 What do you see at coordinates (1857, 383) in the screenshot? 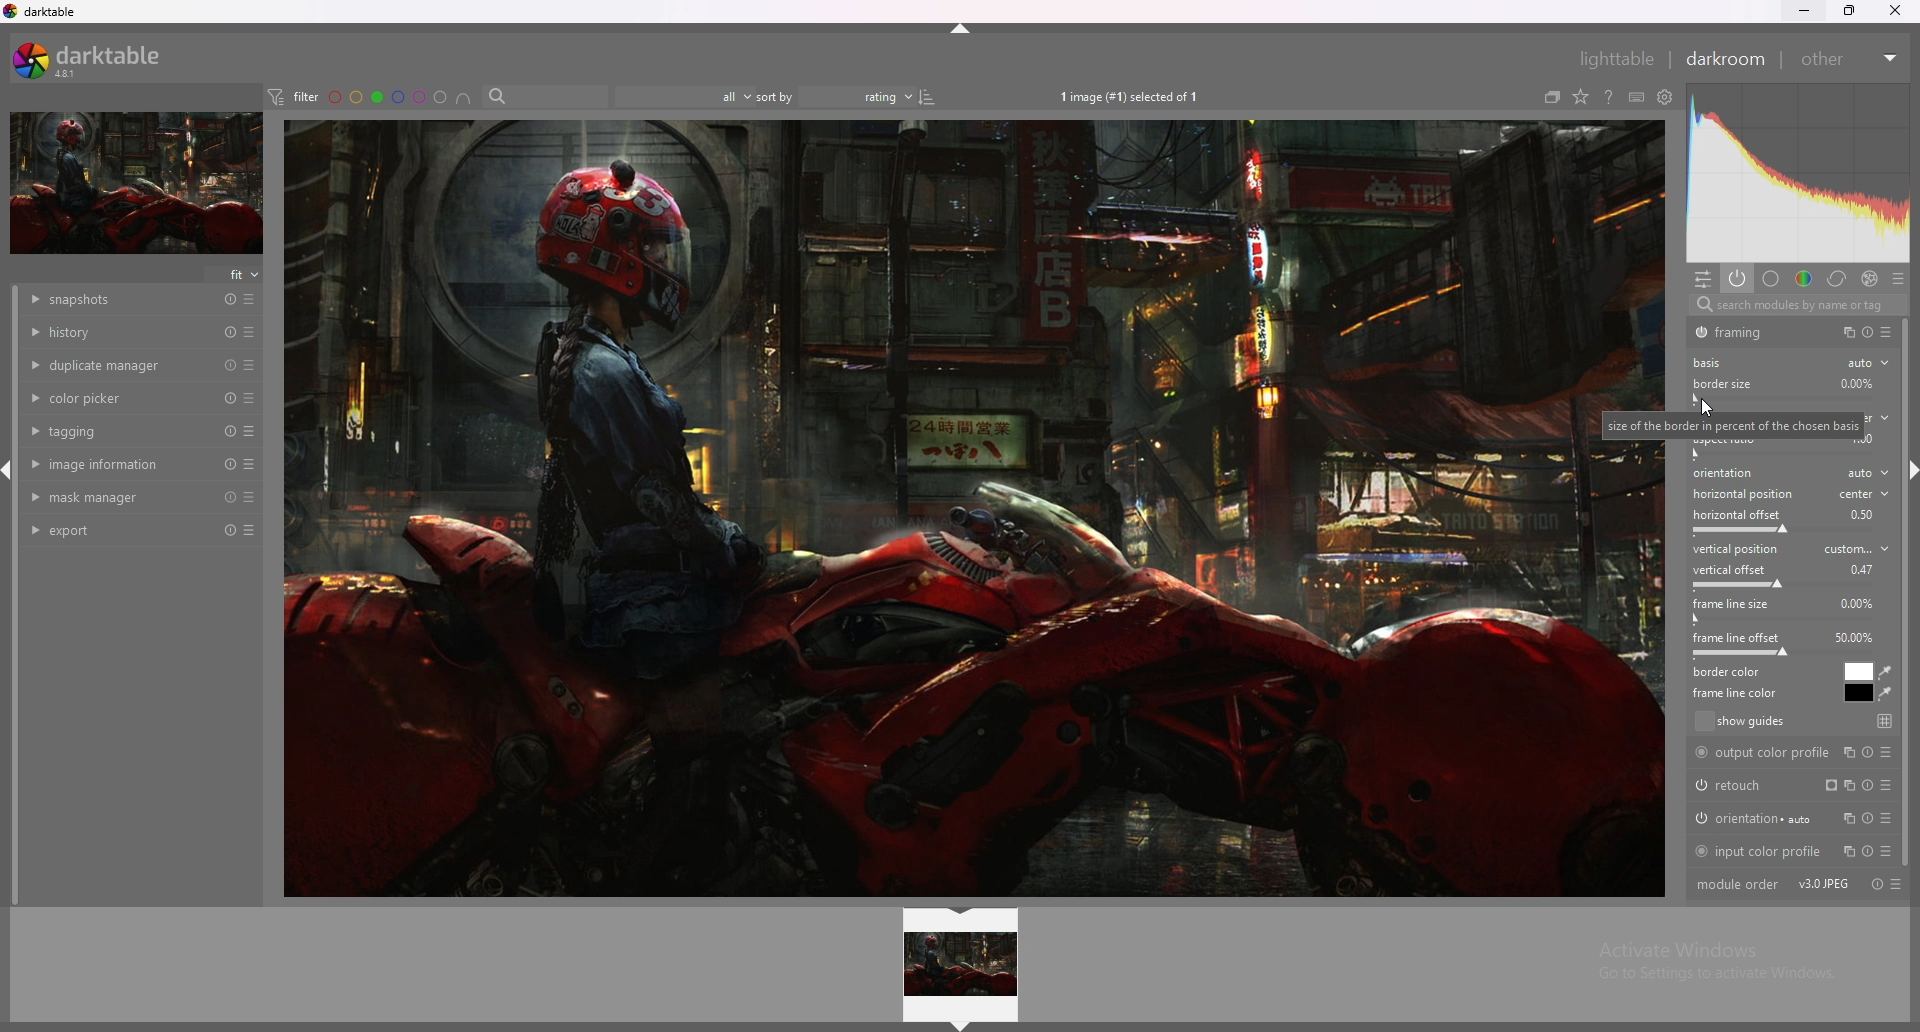
I see `border size percentage` at bounding box center [1857, 383].